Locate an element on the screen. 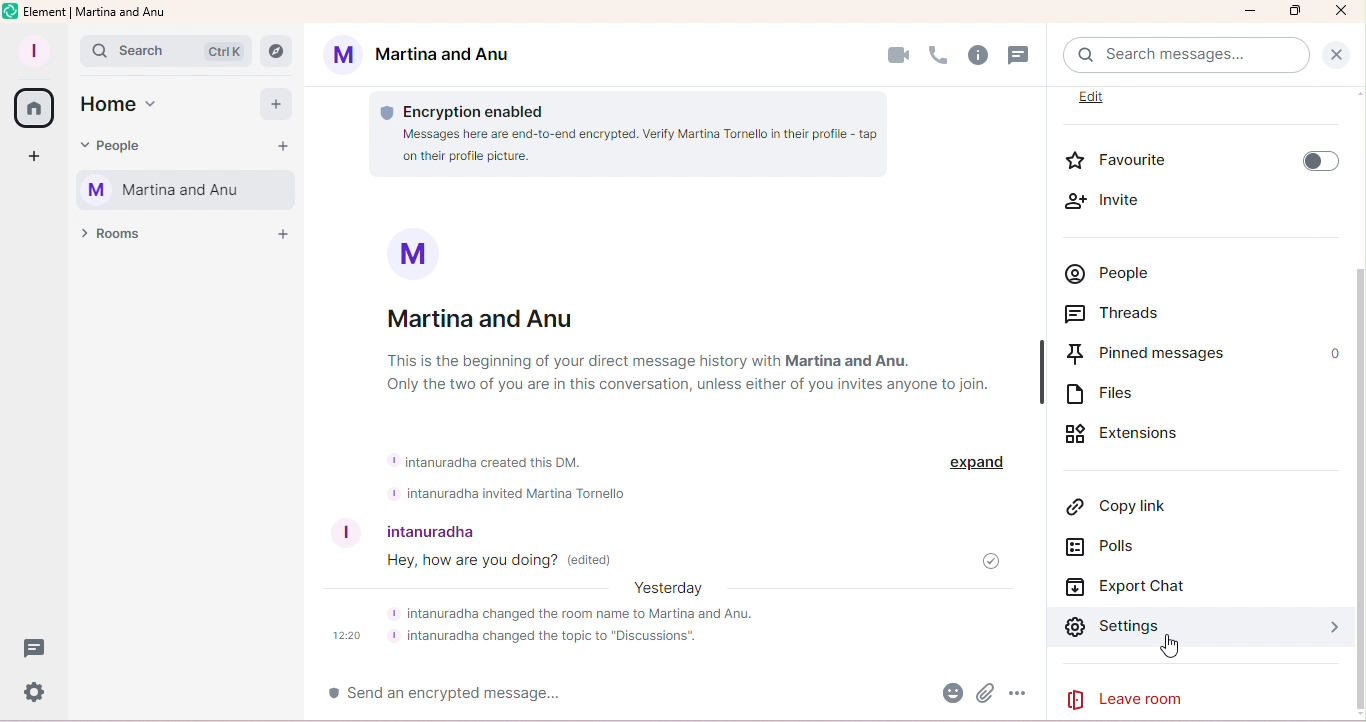 The image size is (1366, 722). Video Call is located at coordinates (896, 56).